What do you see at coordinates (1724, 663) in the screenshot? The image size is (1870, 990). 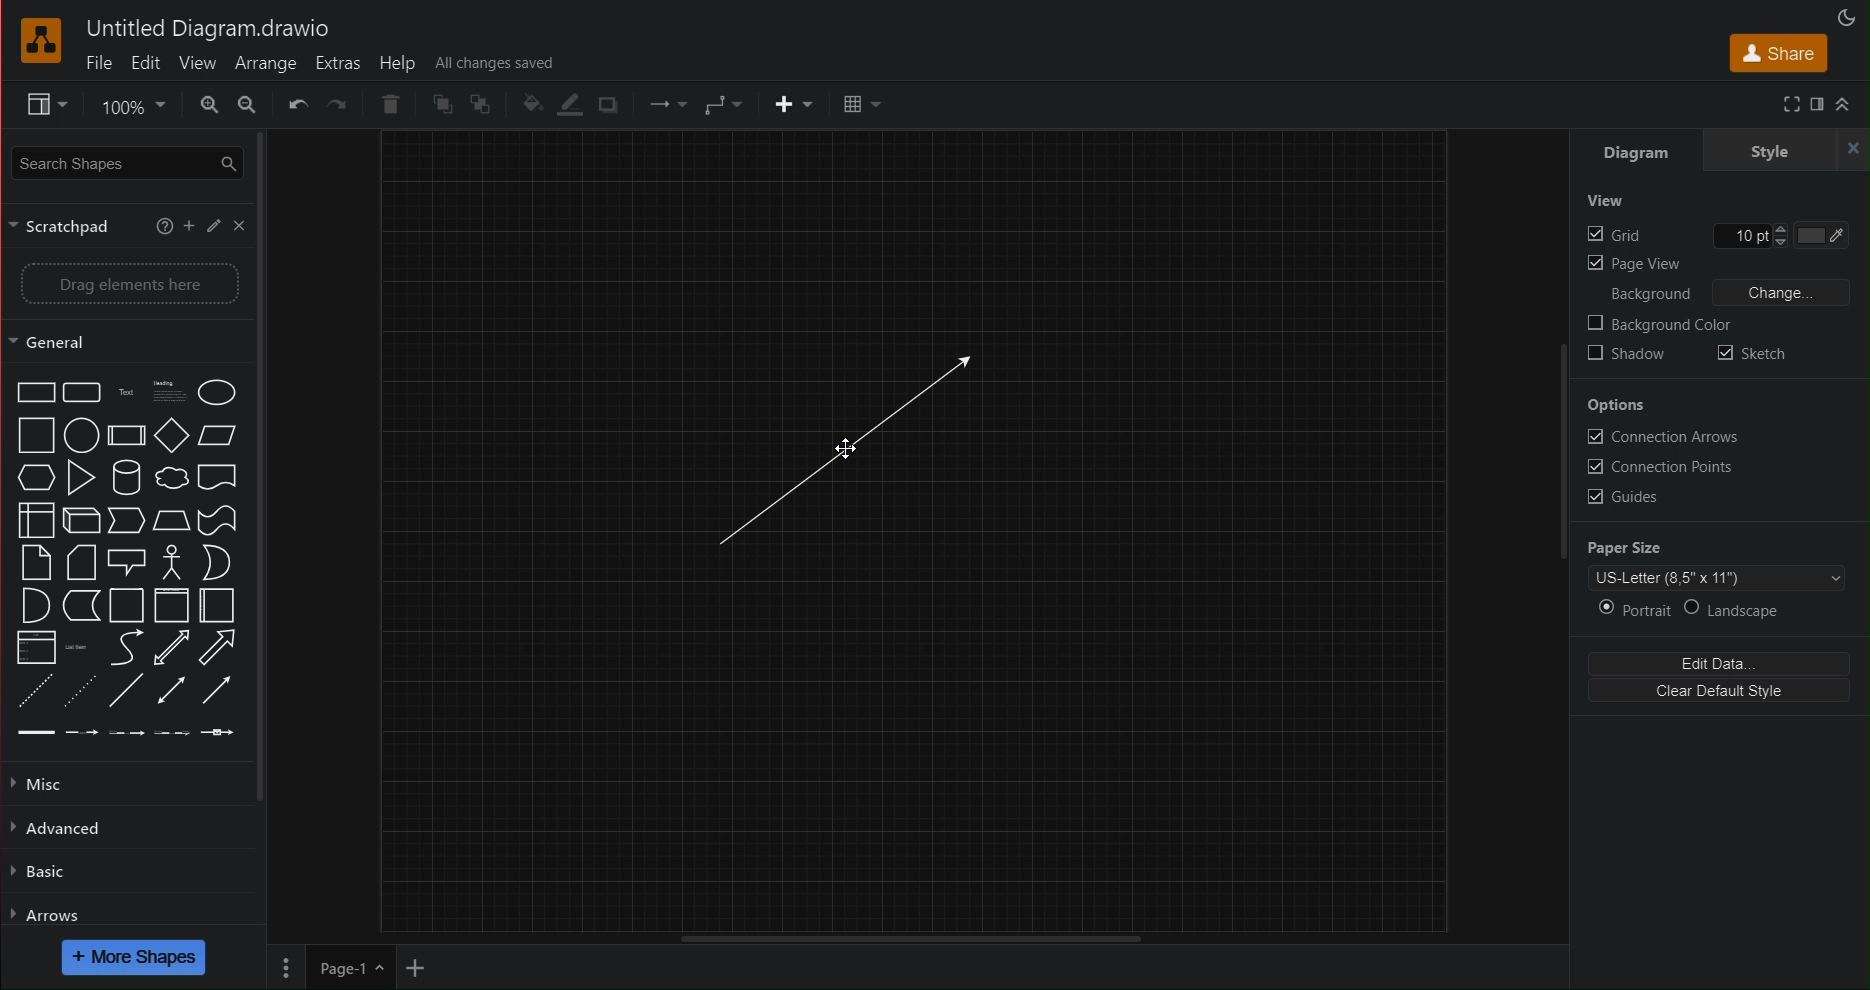 I see `Edit Data` at bounding box center [1724, 663].